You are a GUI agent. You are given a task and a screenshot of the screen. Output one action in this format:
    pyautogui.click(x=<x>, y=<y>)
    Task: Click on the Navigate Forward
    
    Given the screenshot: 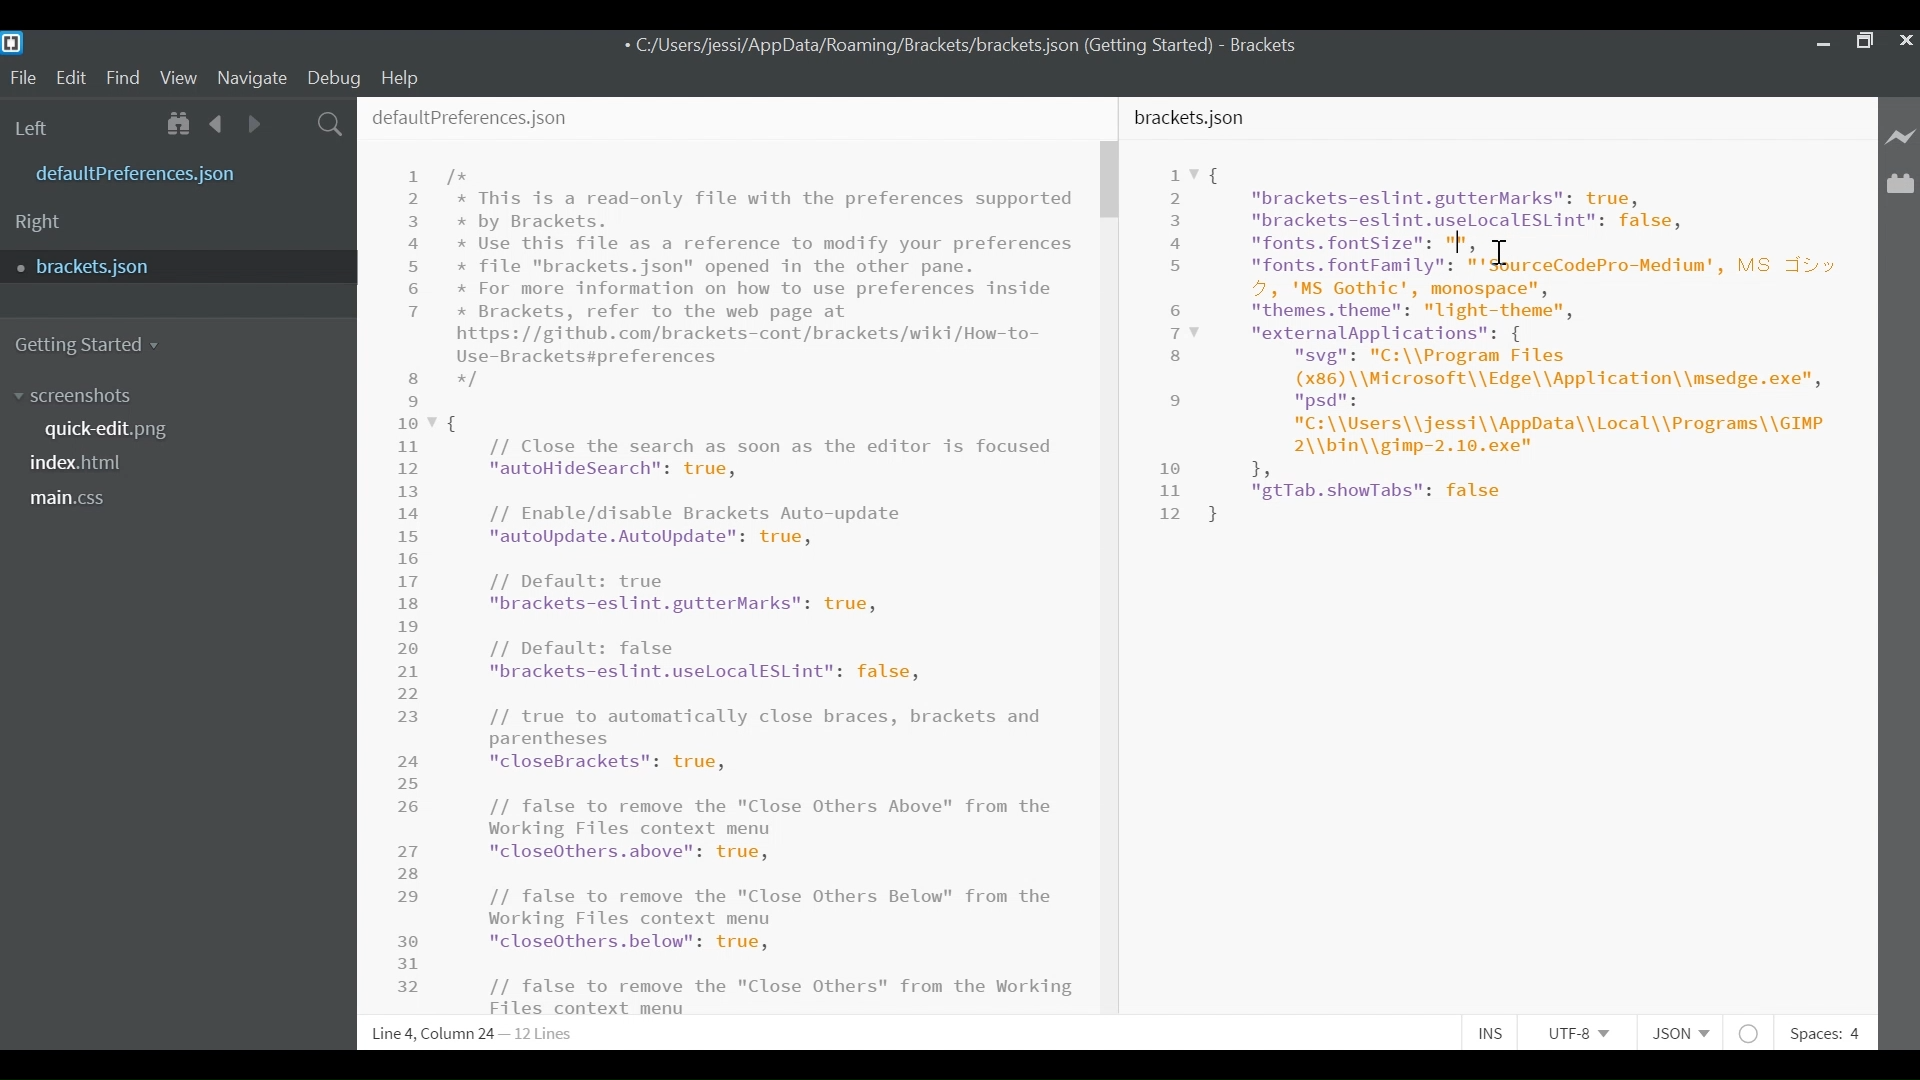 What is the action you would take?
    pyautogui.click(x=256, y=123)
    